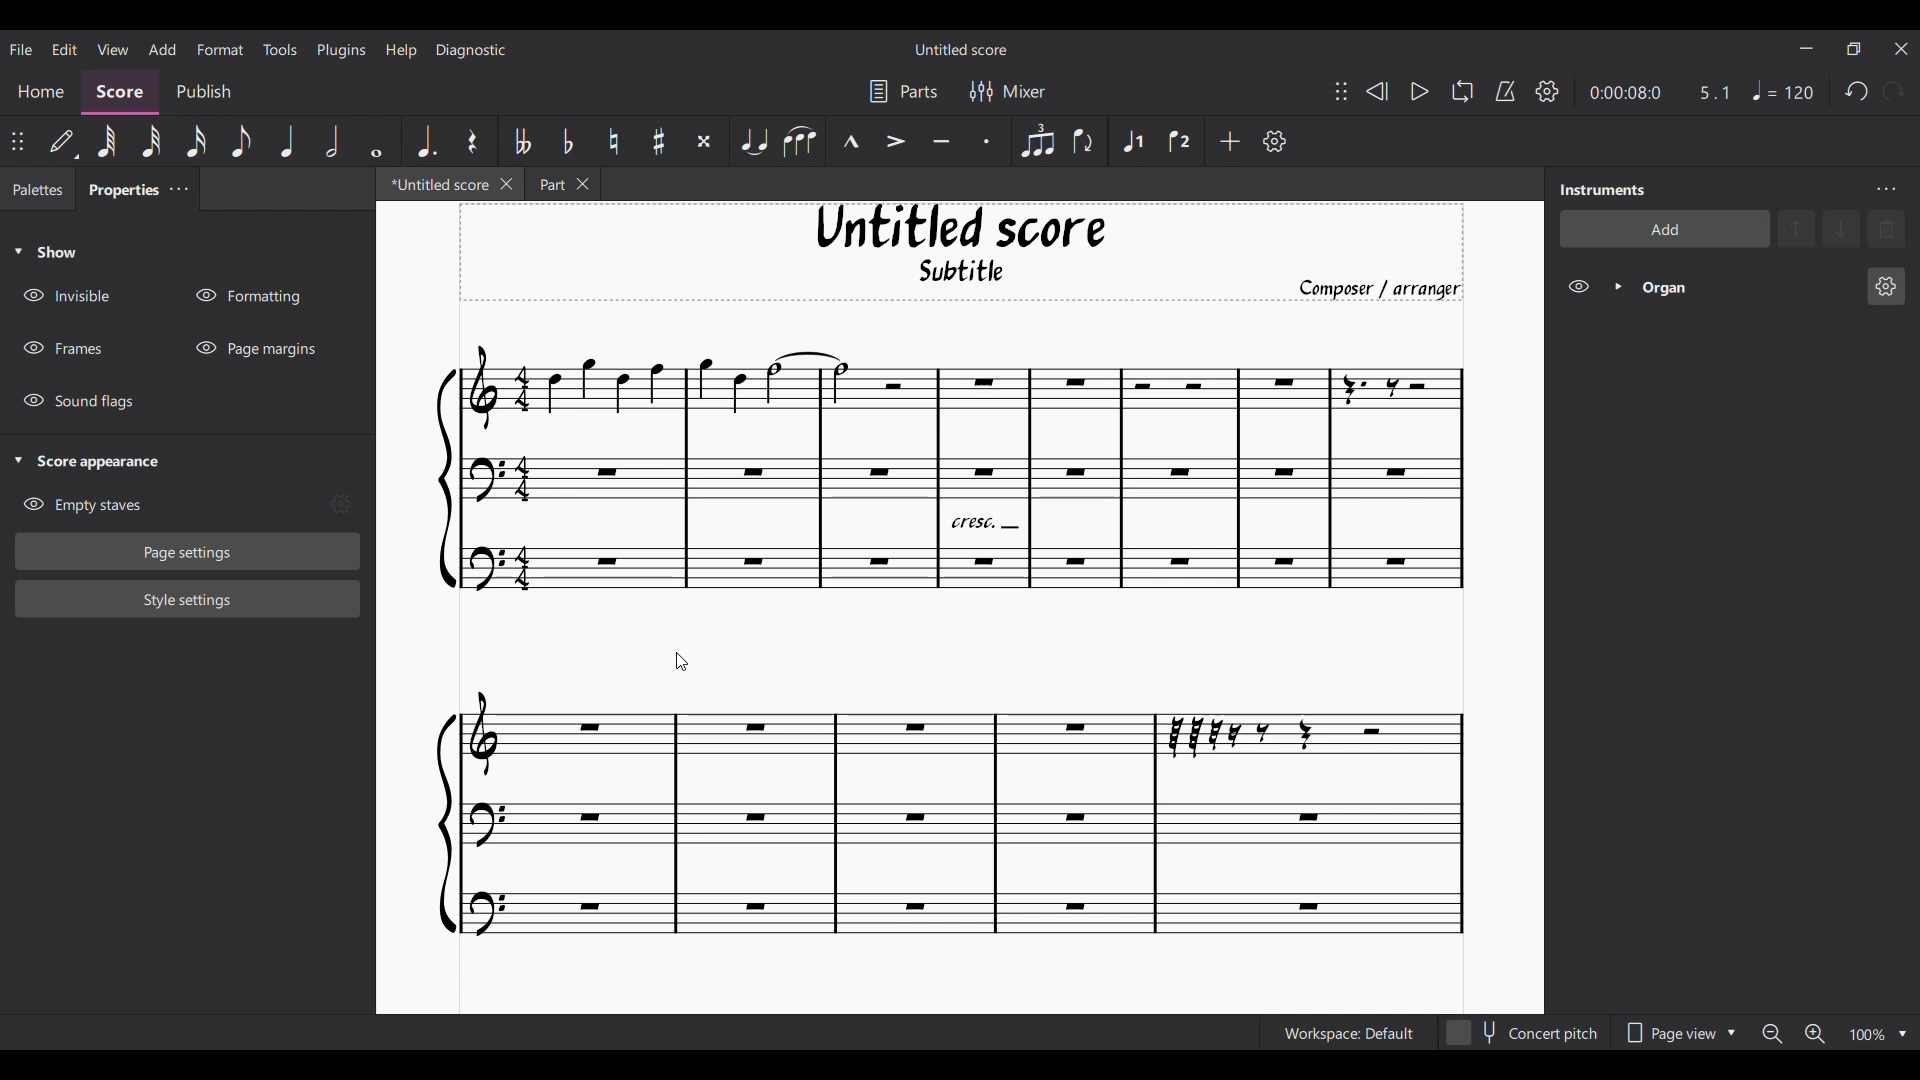  Describe the element at coordinates (1603, 189) in the screenshot. I see `Panel title` at that location.